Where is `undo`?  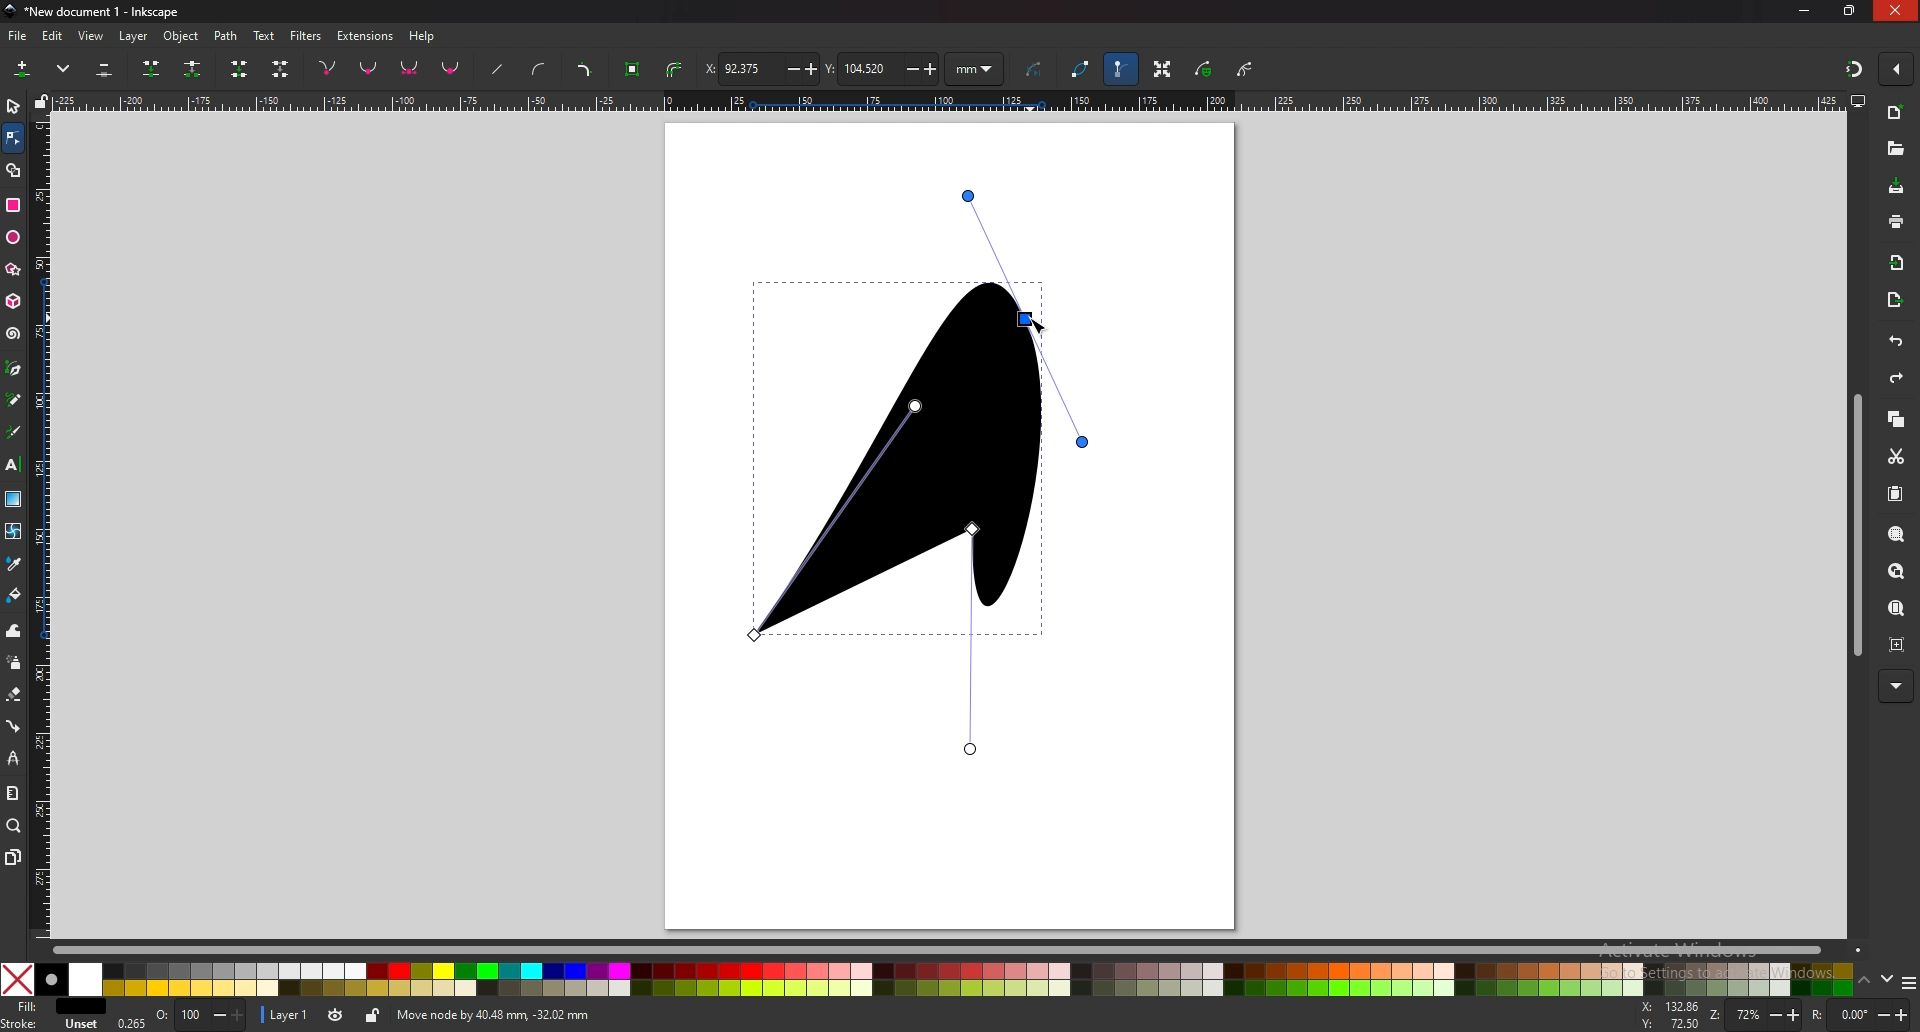
undo is located at coordinates (1896, 342).